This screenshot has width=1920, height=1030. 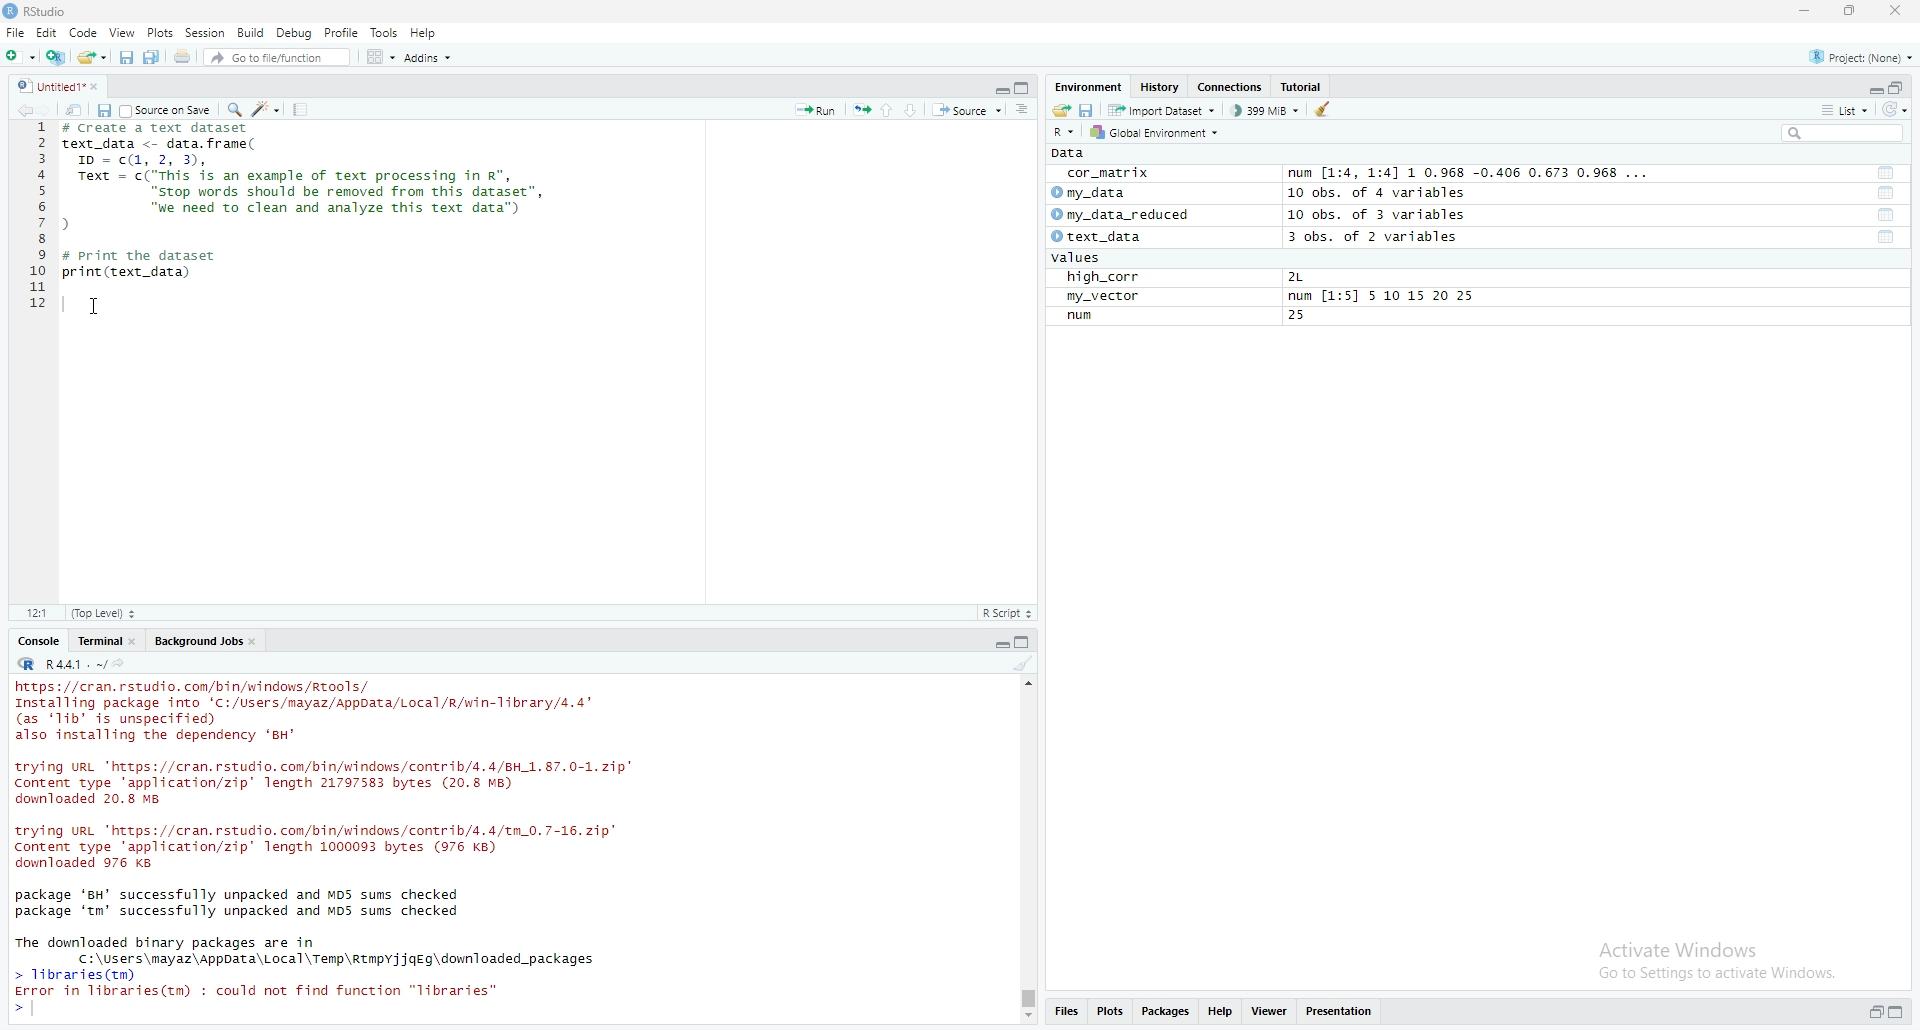 I want to click on presentation, so click(x=1343, y=1011).